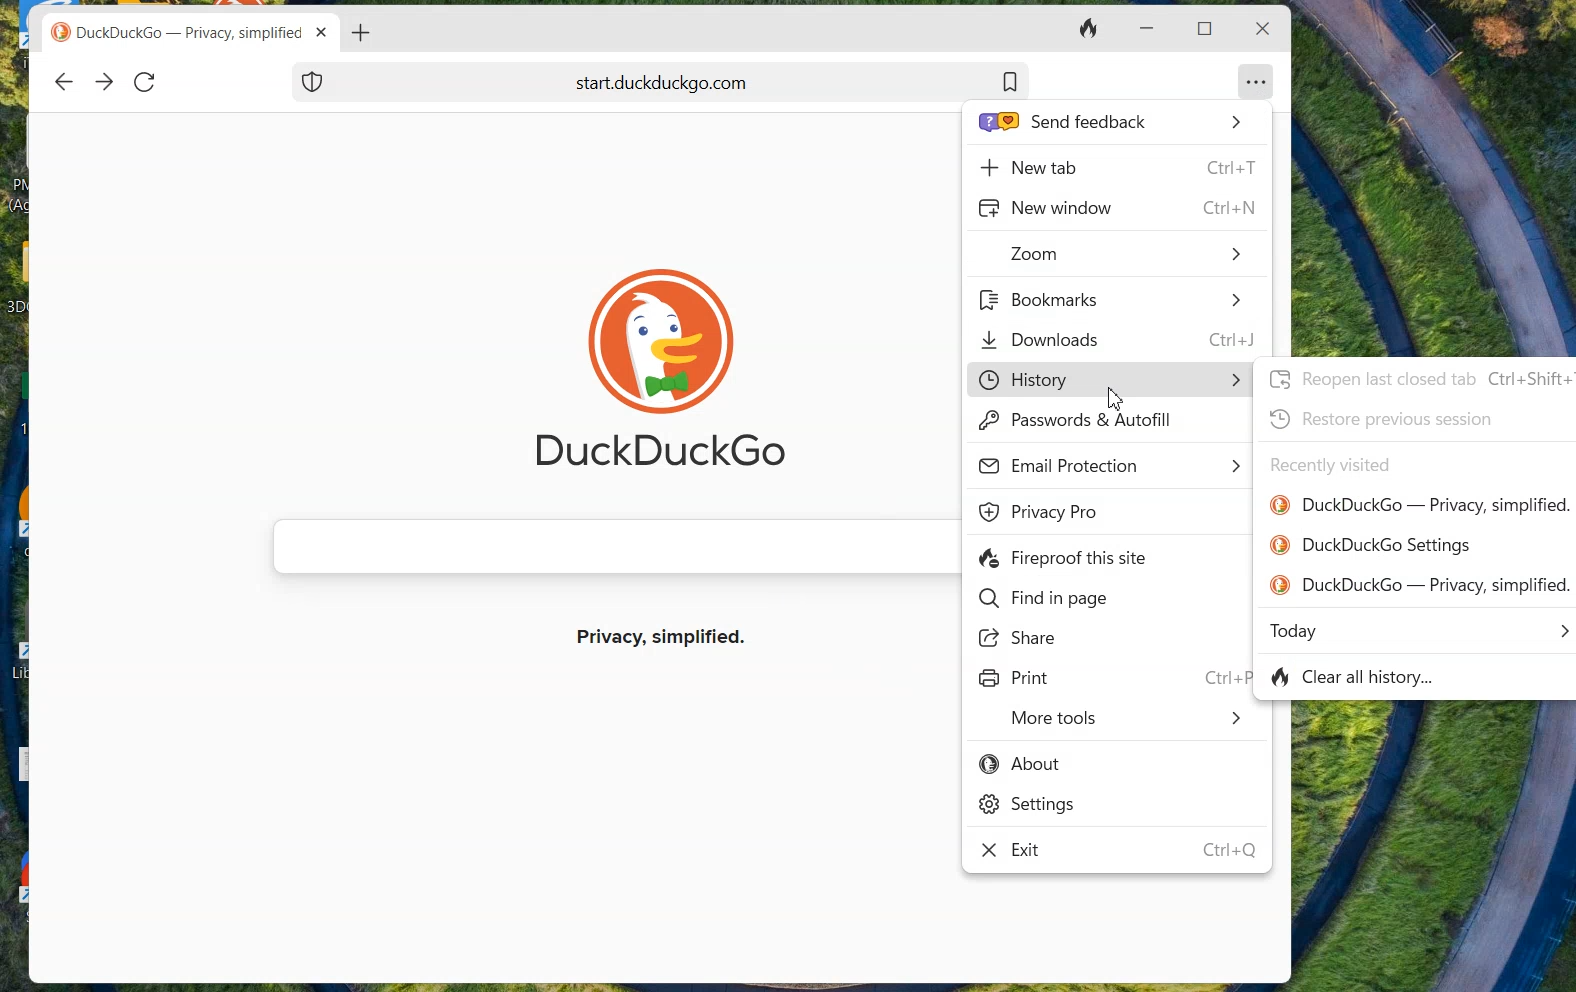 The width and height of the screenshot is (1576, 992). I want to click on Downloads, so click(1119, 338).